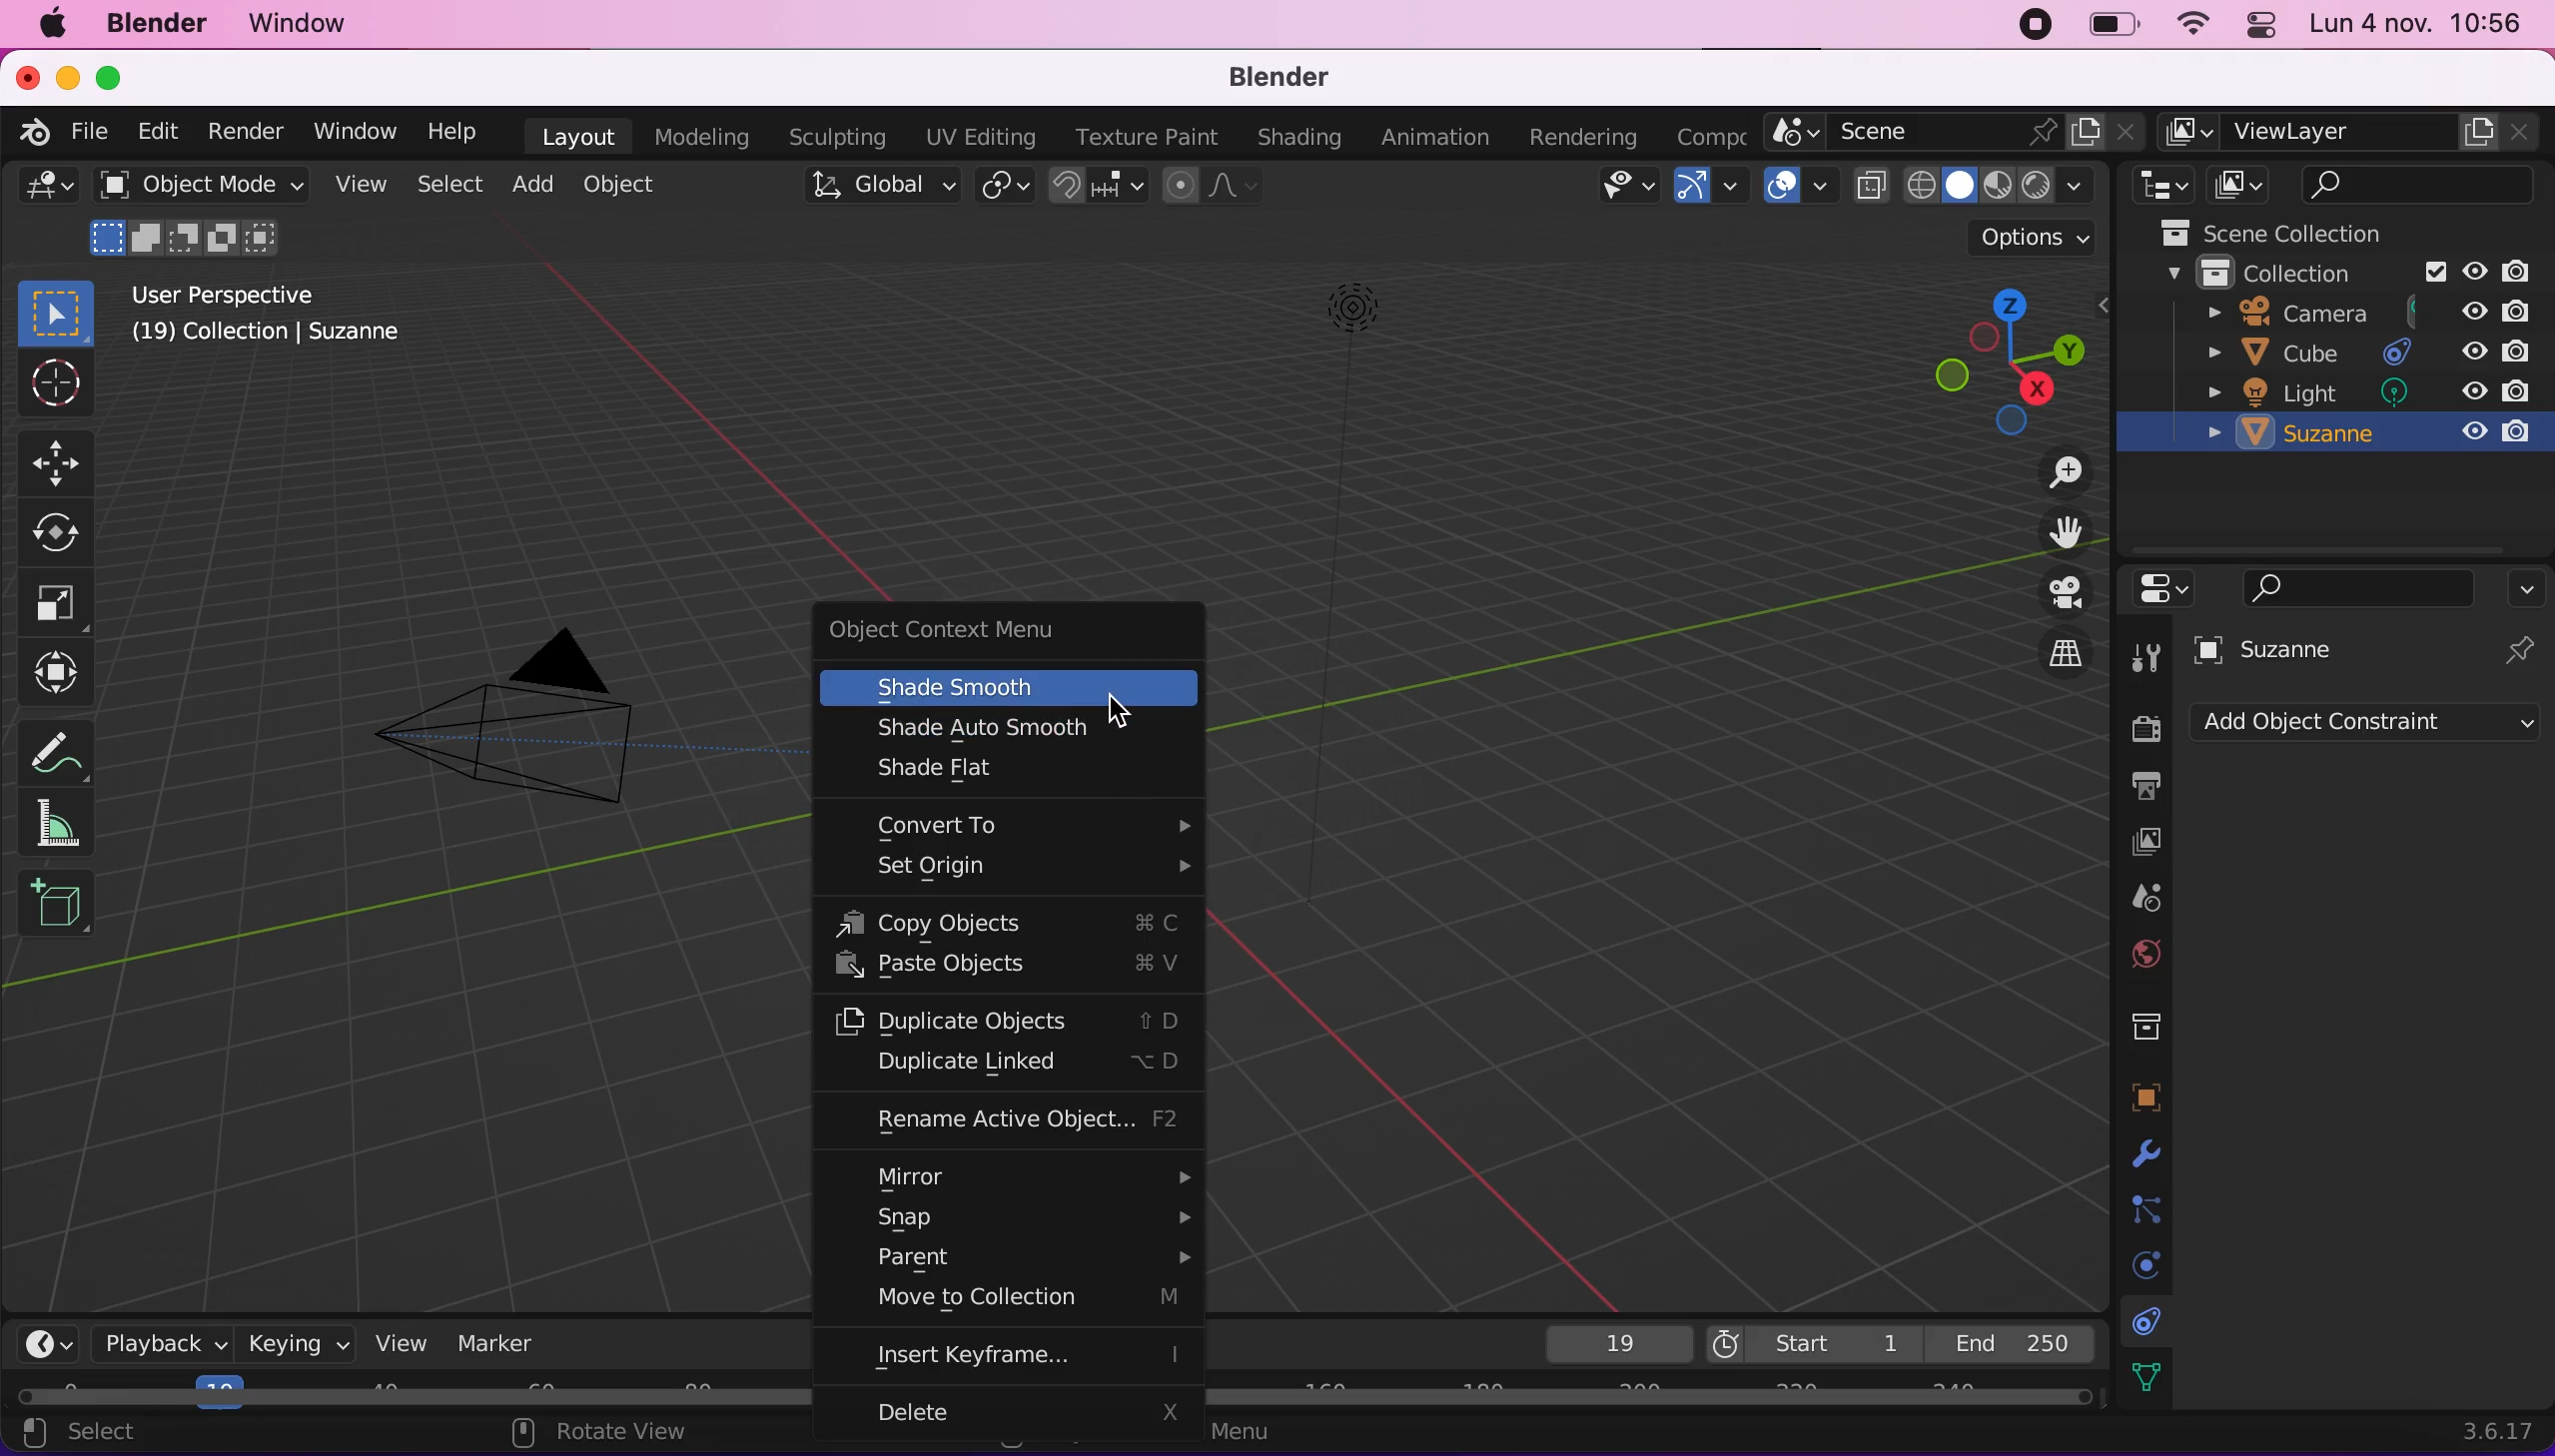 Image resolution: width=2555 pixels, height=1456 pixels. I want to click on view, so click(404, 1343).